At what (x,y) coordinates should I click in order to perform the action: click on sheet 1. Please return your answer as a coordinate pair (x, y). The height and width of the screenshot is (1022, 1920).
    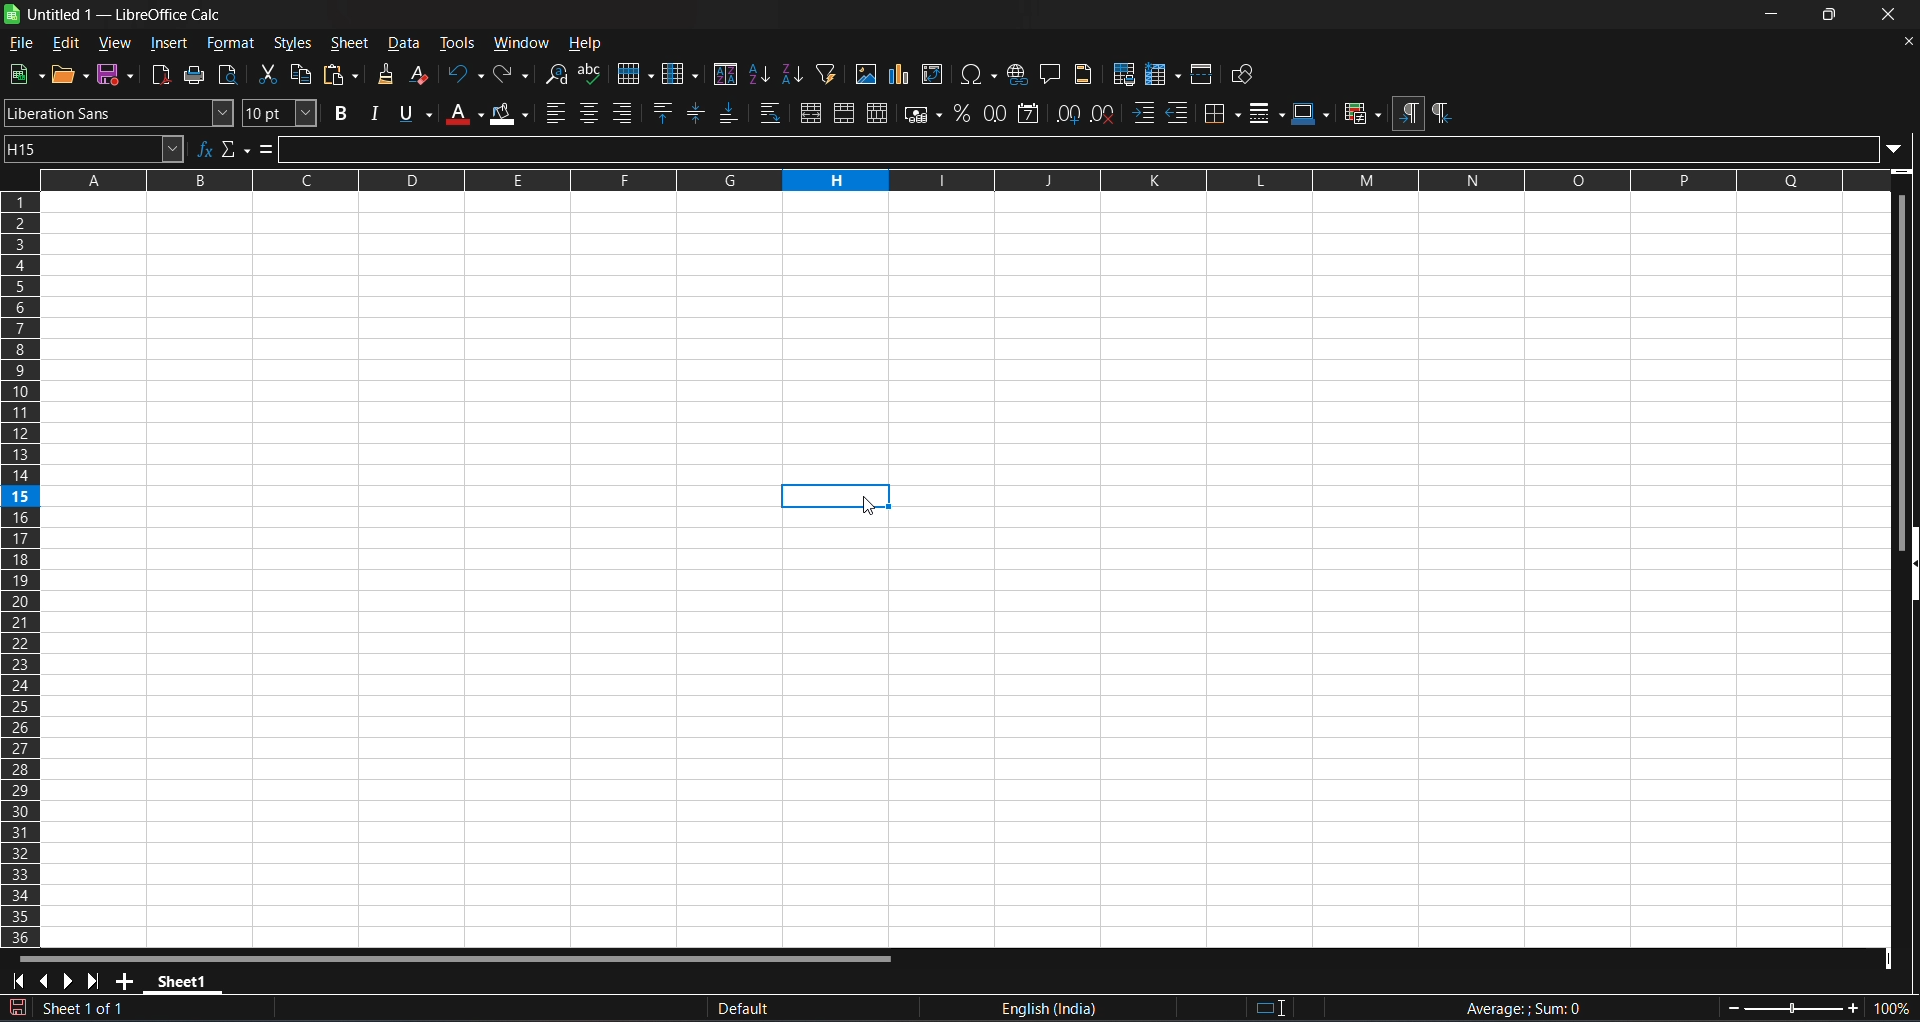
    Looking at the image, I should click on (189, 981).